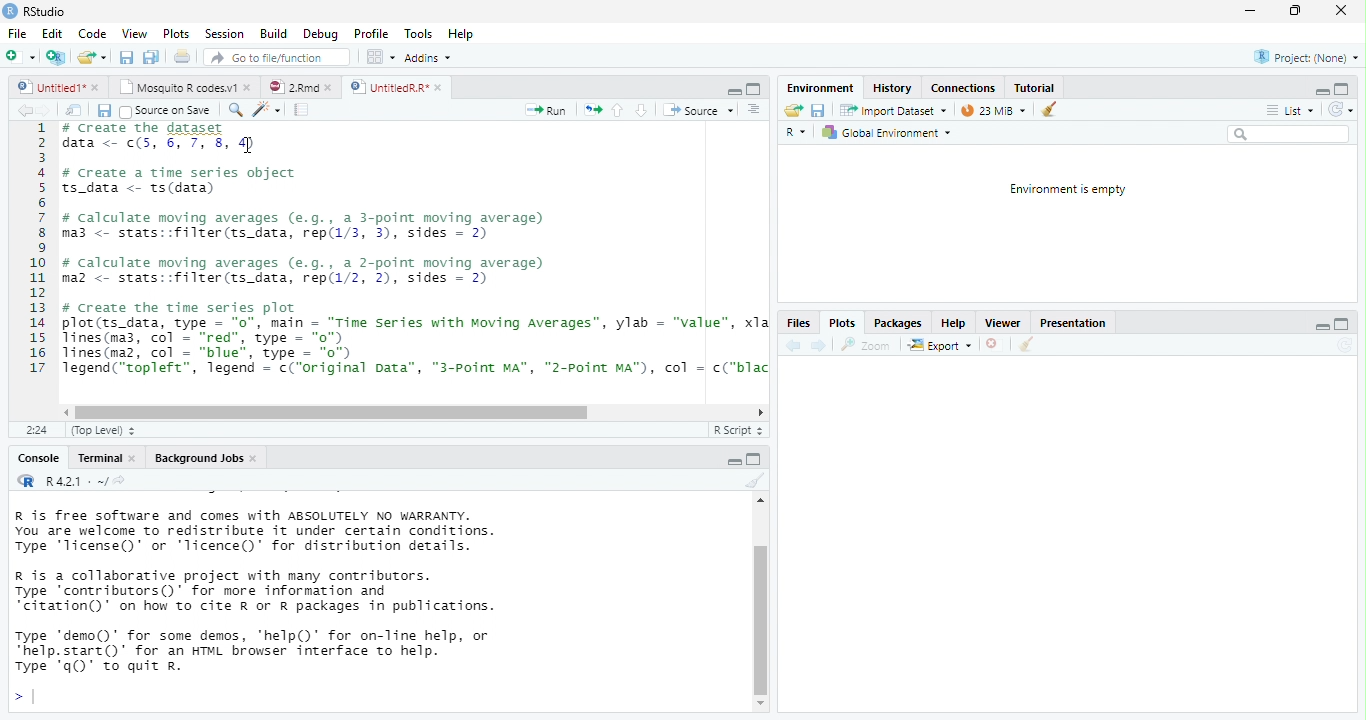 This screenshot has width=1366, height=720. I want to click on scrollbar left, so click(63, 412).